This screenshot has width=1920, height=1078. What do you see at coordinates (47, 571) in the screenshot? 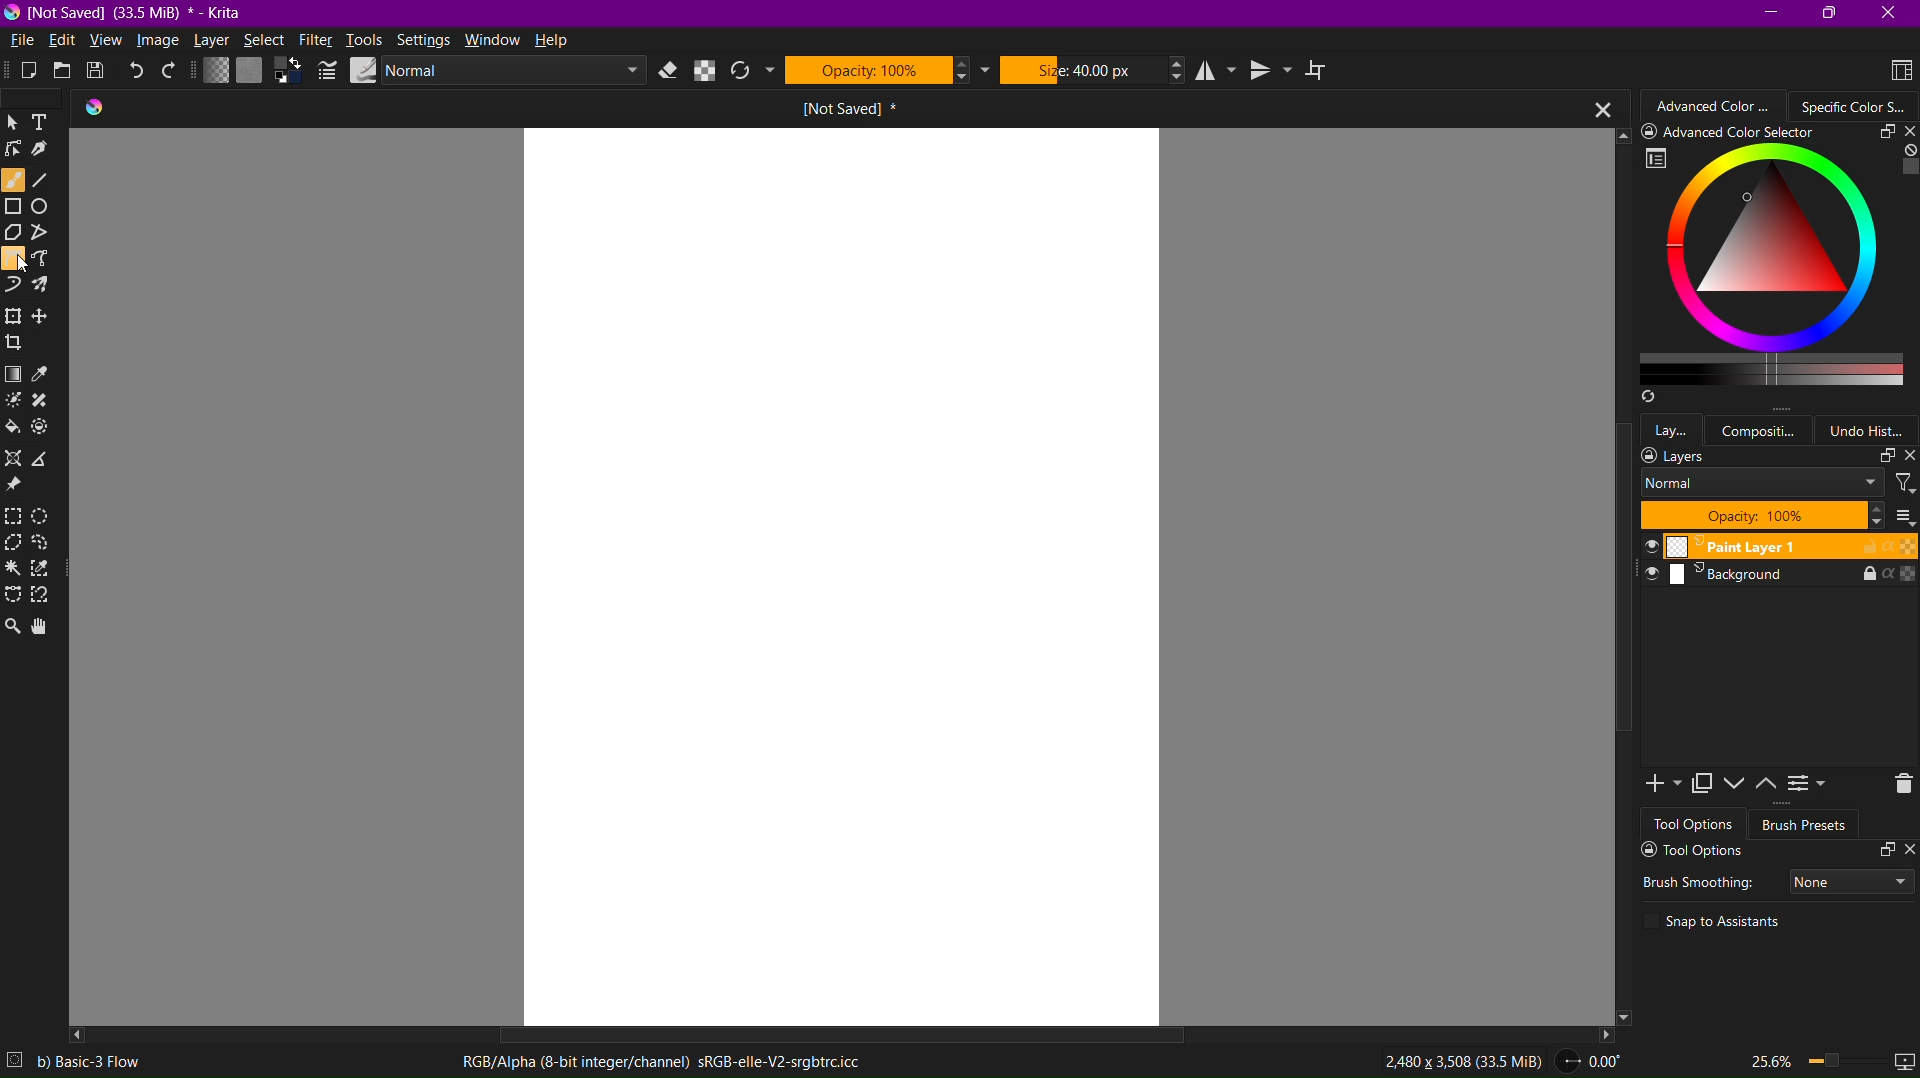
I see `Similar Color Selection Tool` at bounding box center [47, 571].